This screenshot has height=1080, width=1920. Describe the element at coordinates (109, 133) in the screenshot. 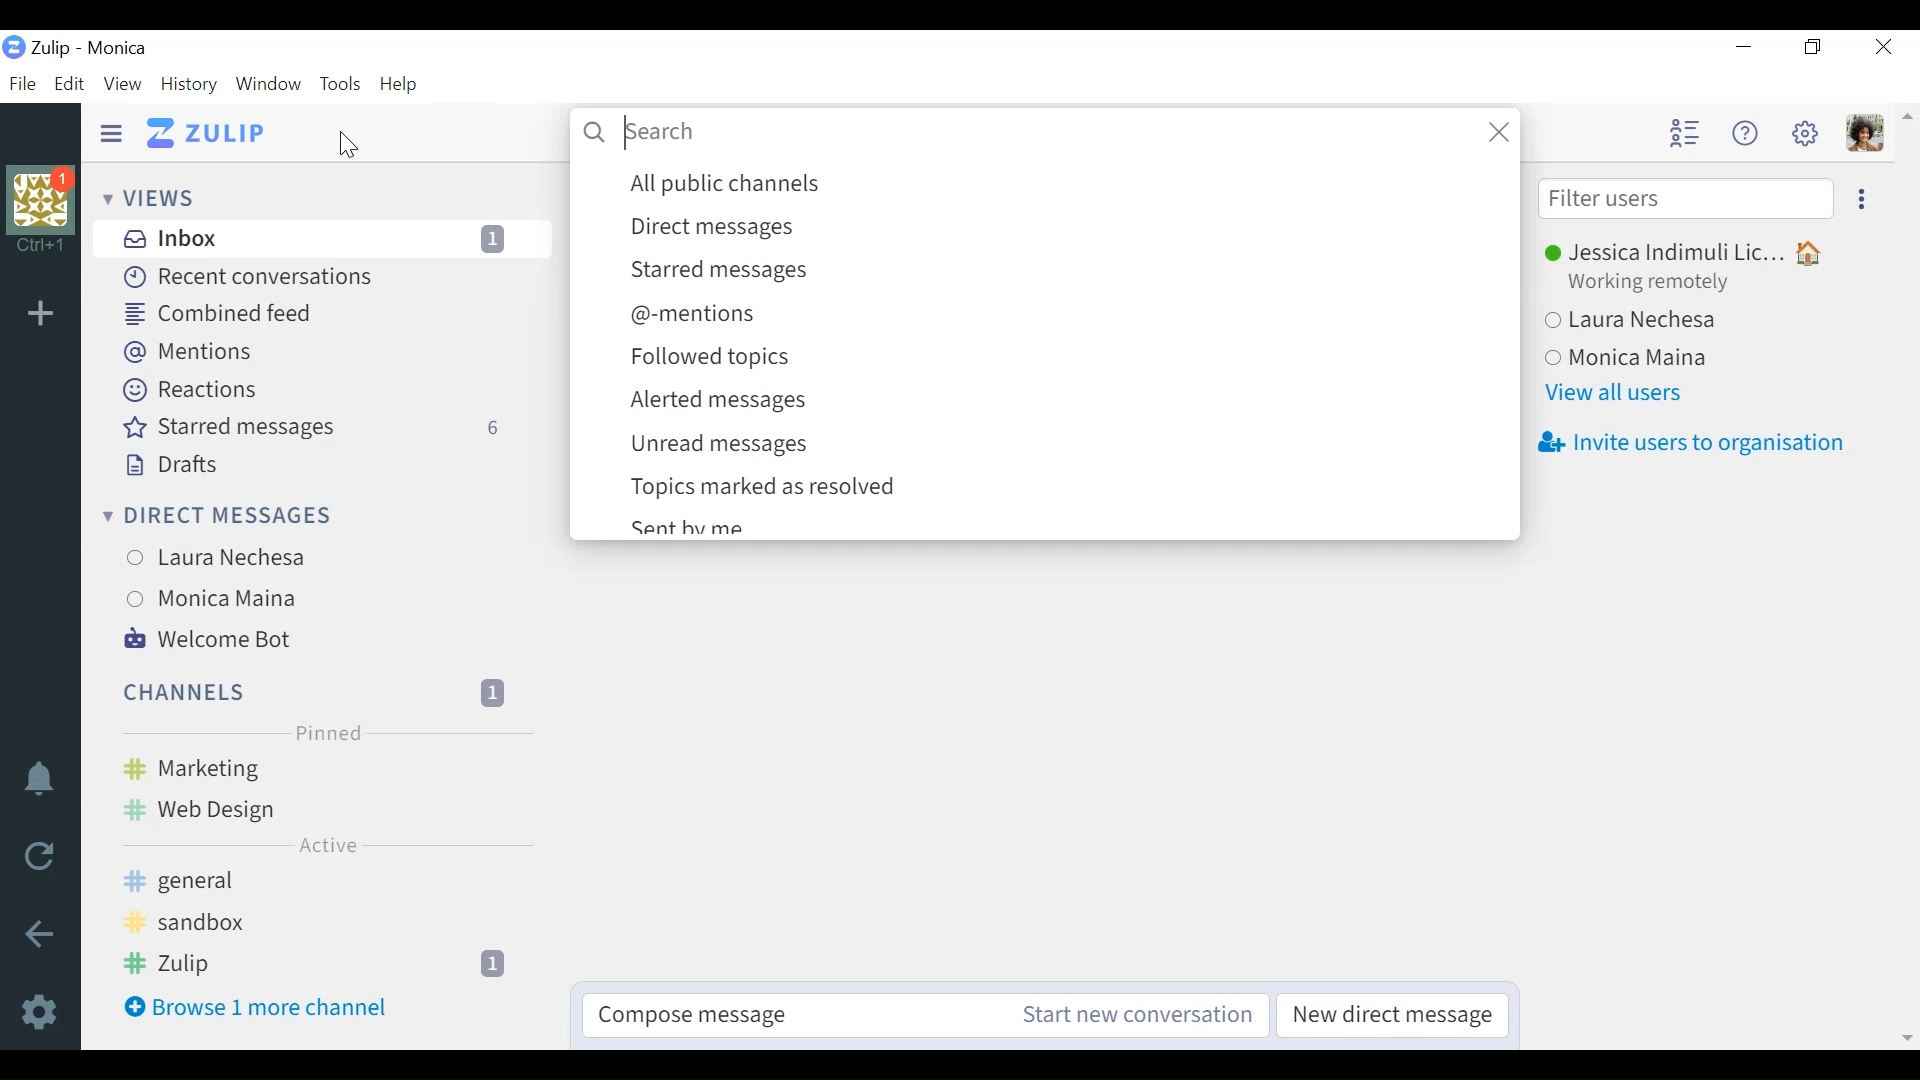

I see `Hide Sidebar` at that location.